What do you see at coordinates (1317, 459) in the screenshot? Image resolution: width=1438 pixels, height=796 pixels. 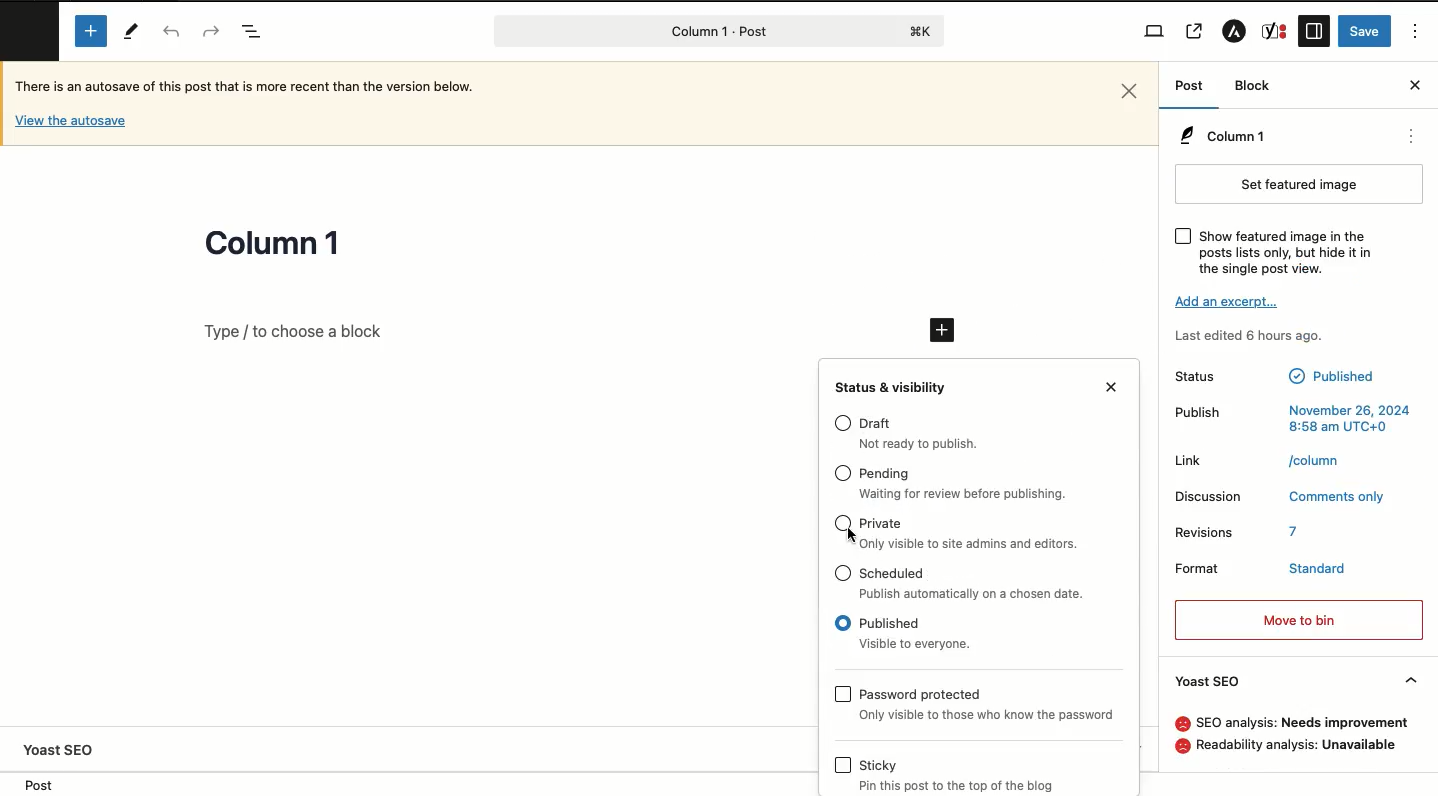 I see `column` at bounding box center [1317, 459].